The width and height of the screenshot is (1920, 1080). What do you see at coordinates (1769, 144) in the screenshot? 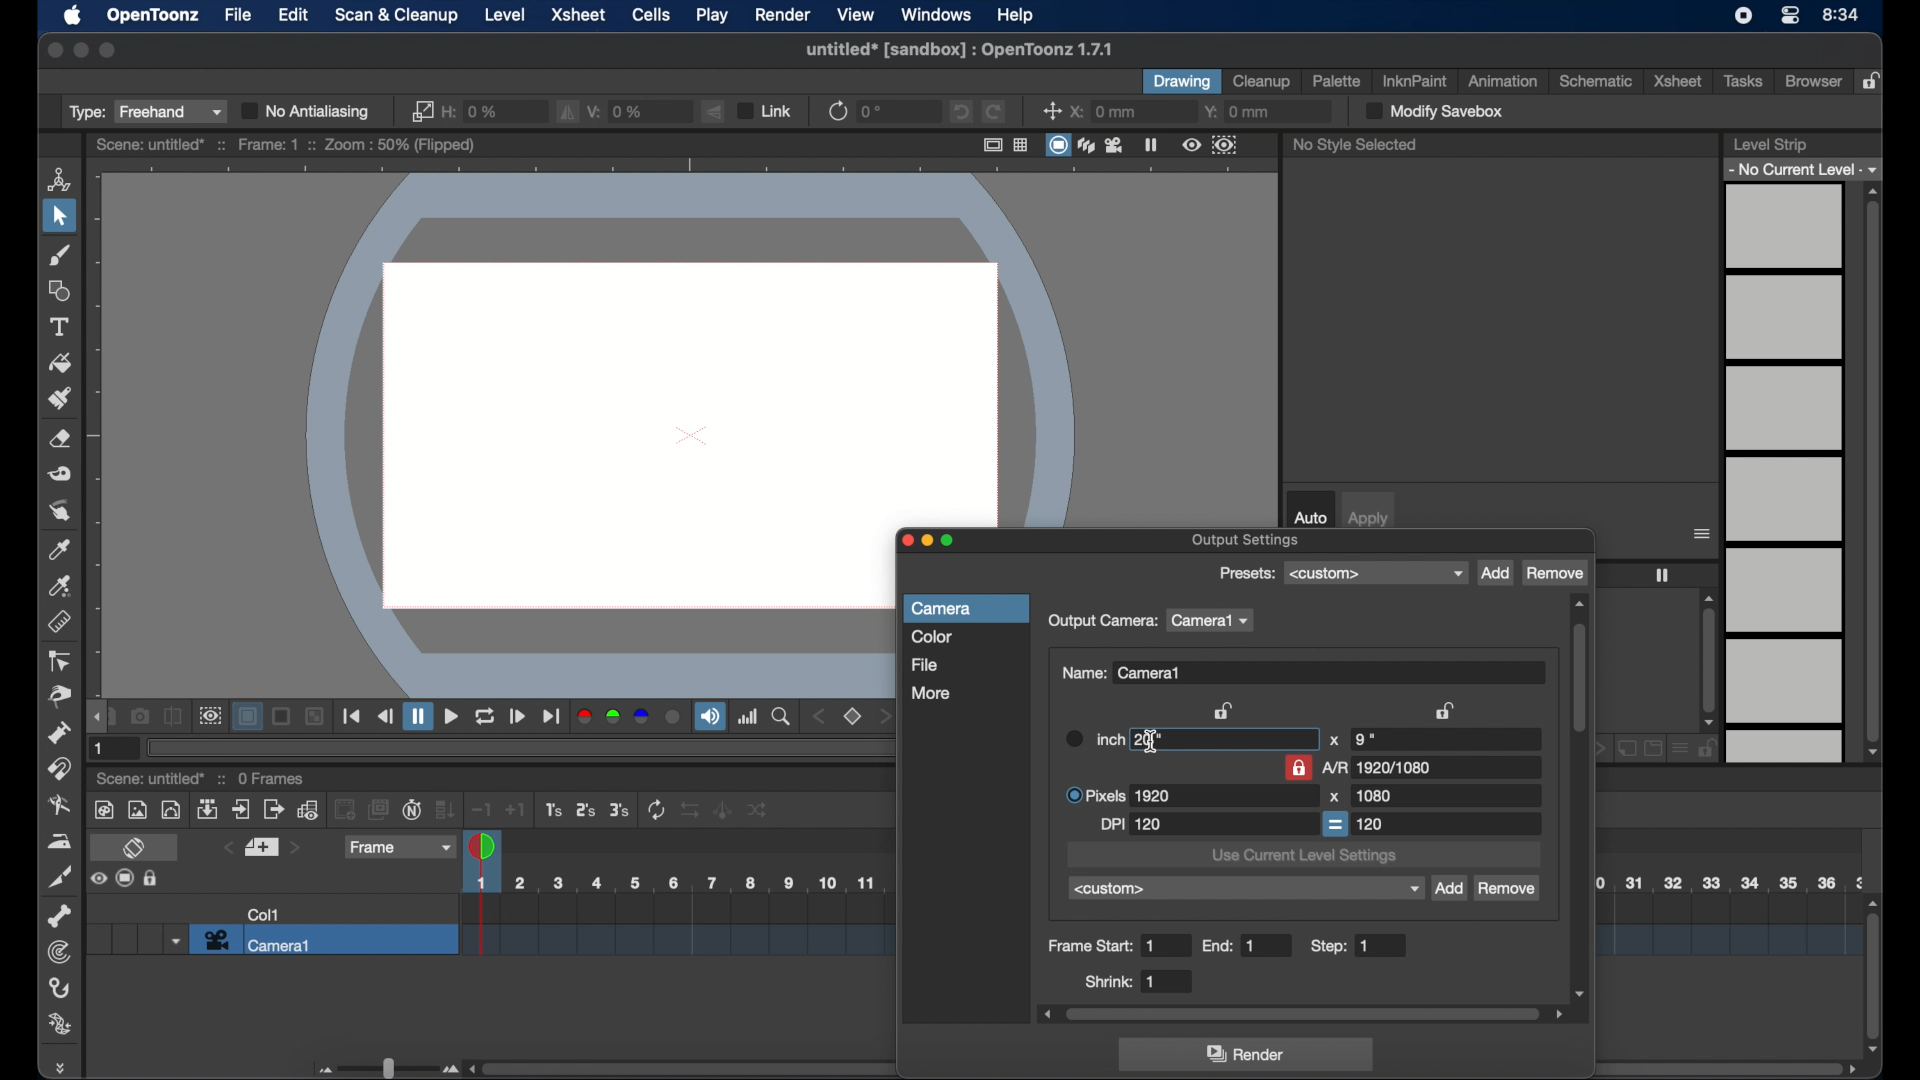
I see `level strip` at bounding box center [1769, 144].